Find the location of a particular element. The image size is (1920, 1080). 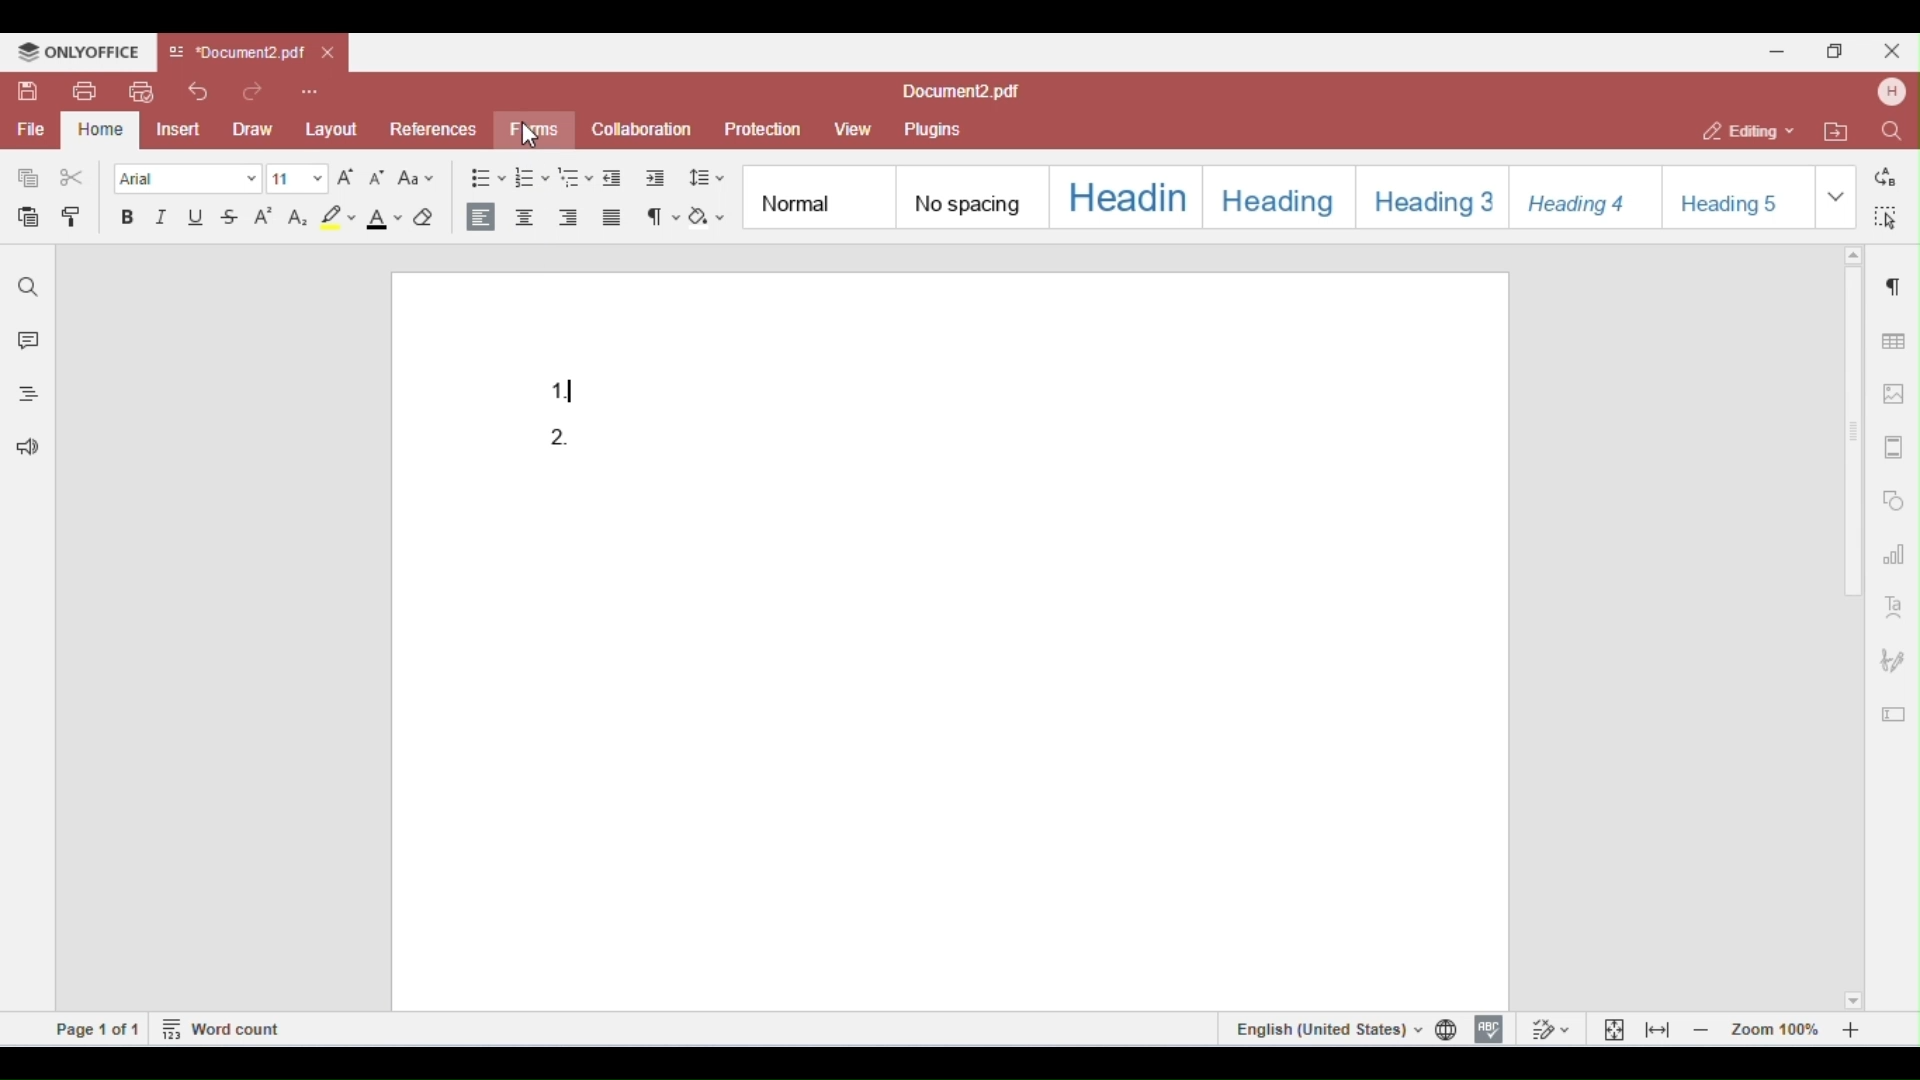

undo is located at coordinates (198, 91).